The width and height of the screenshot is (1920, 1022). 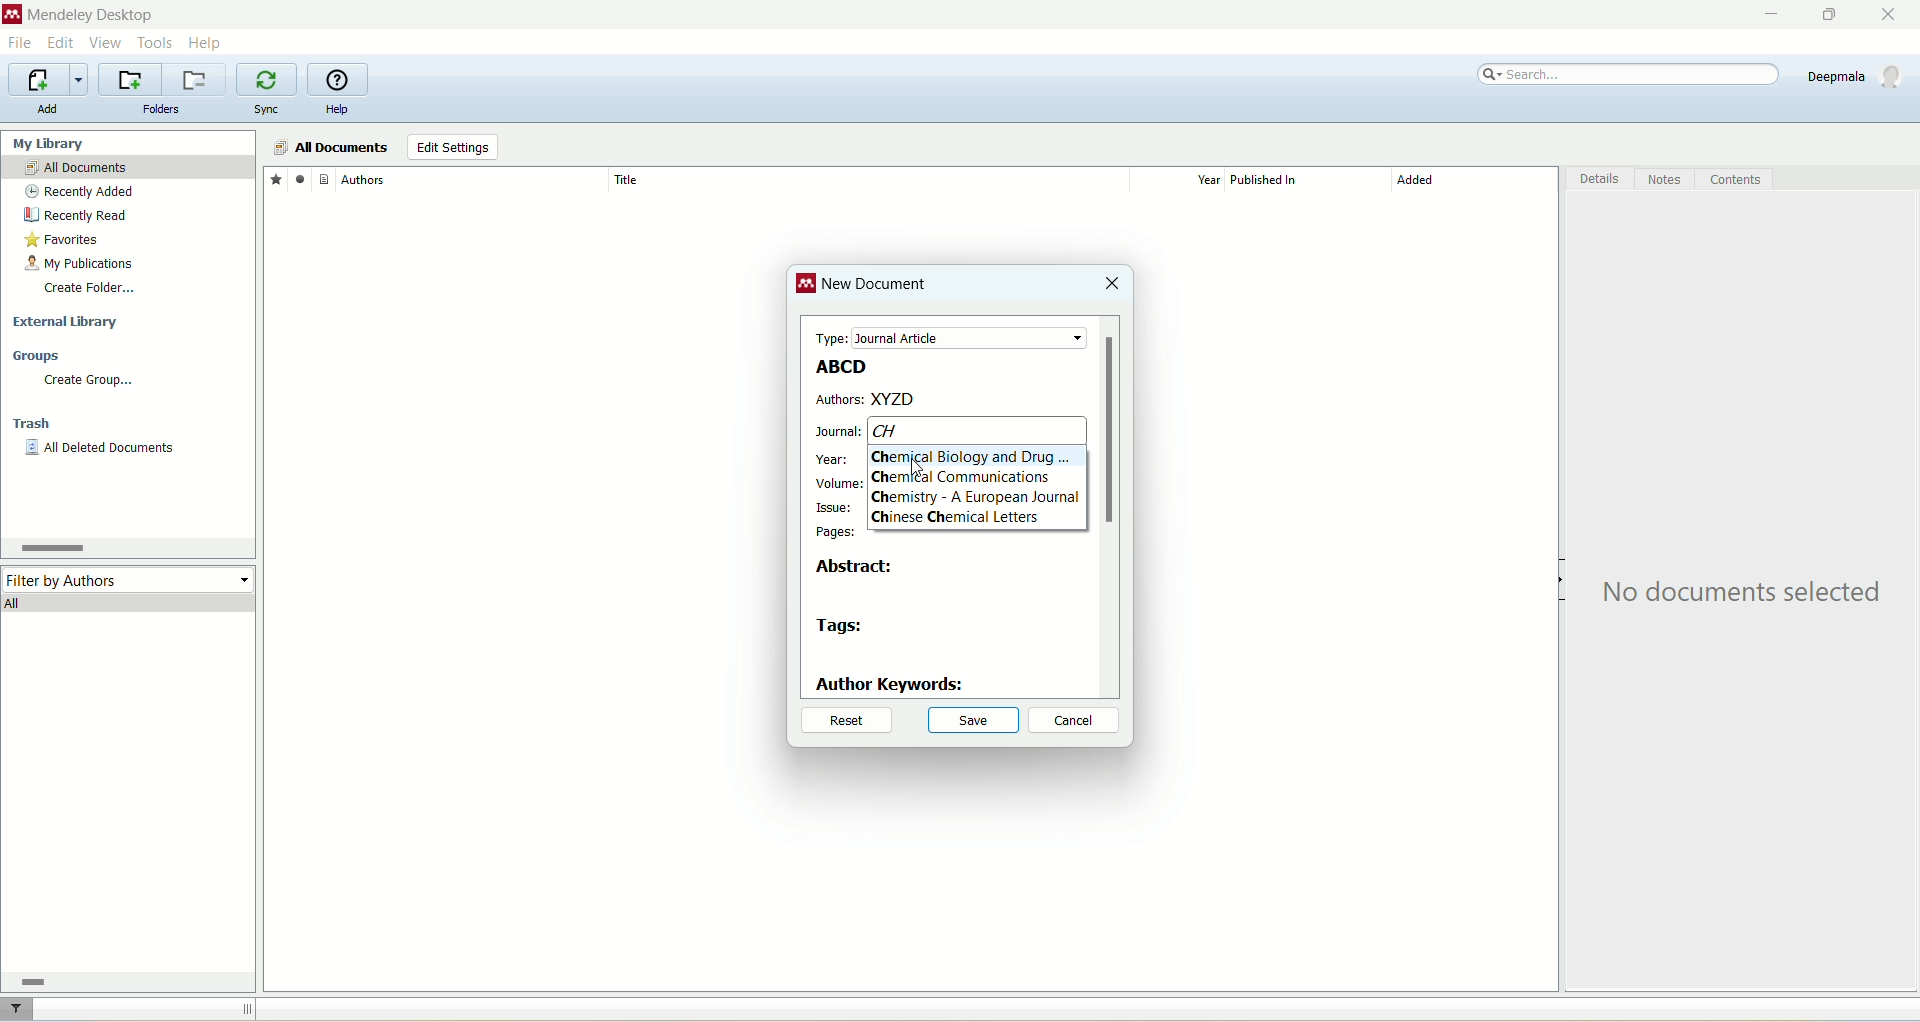 I want to click on add, so click(x=47, y=109).